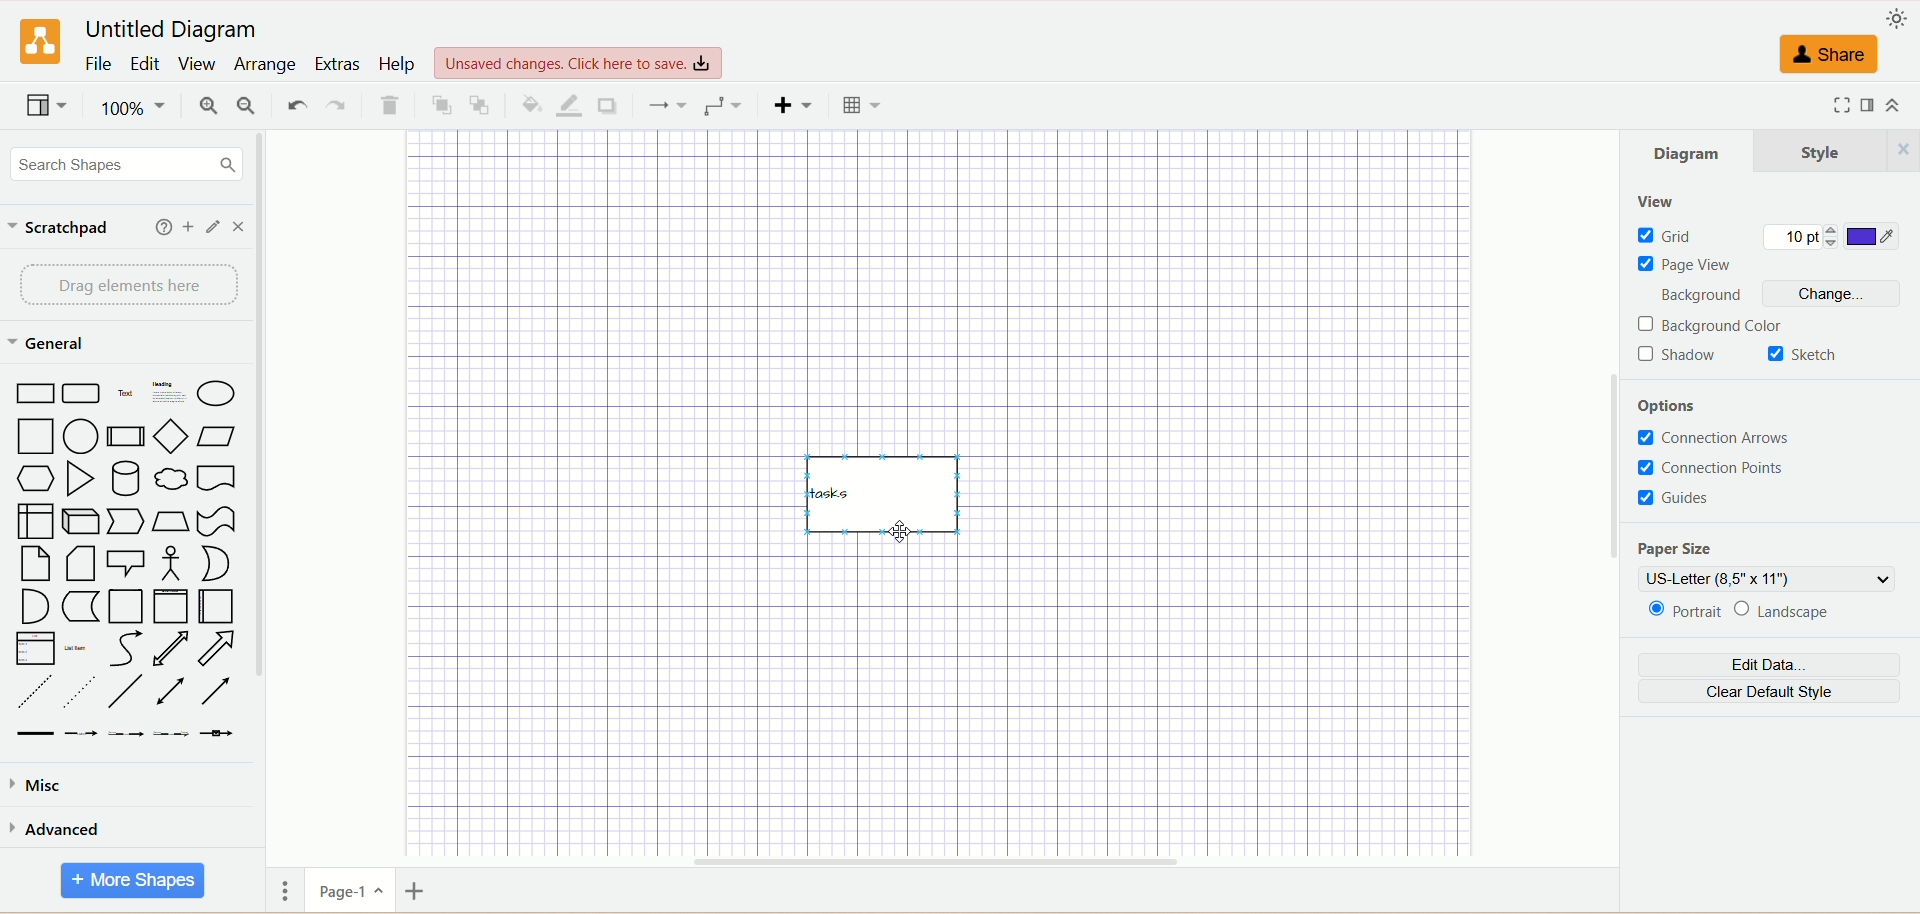 This screenshot has width=1920, height=914. I want to click on Diamond, so click(173, 439).